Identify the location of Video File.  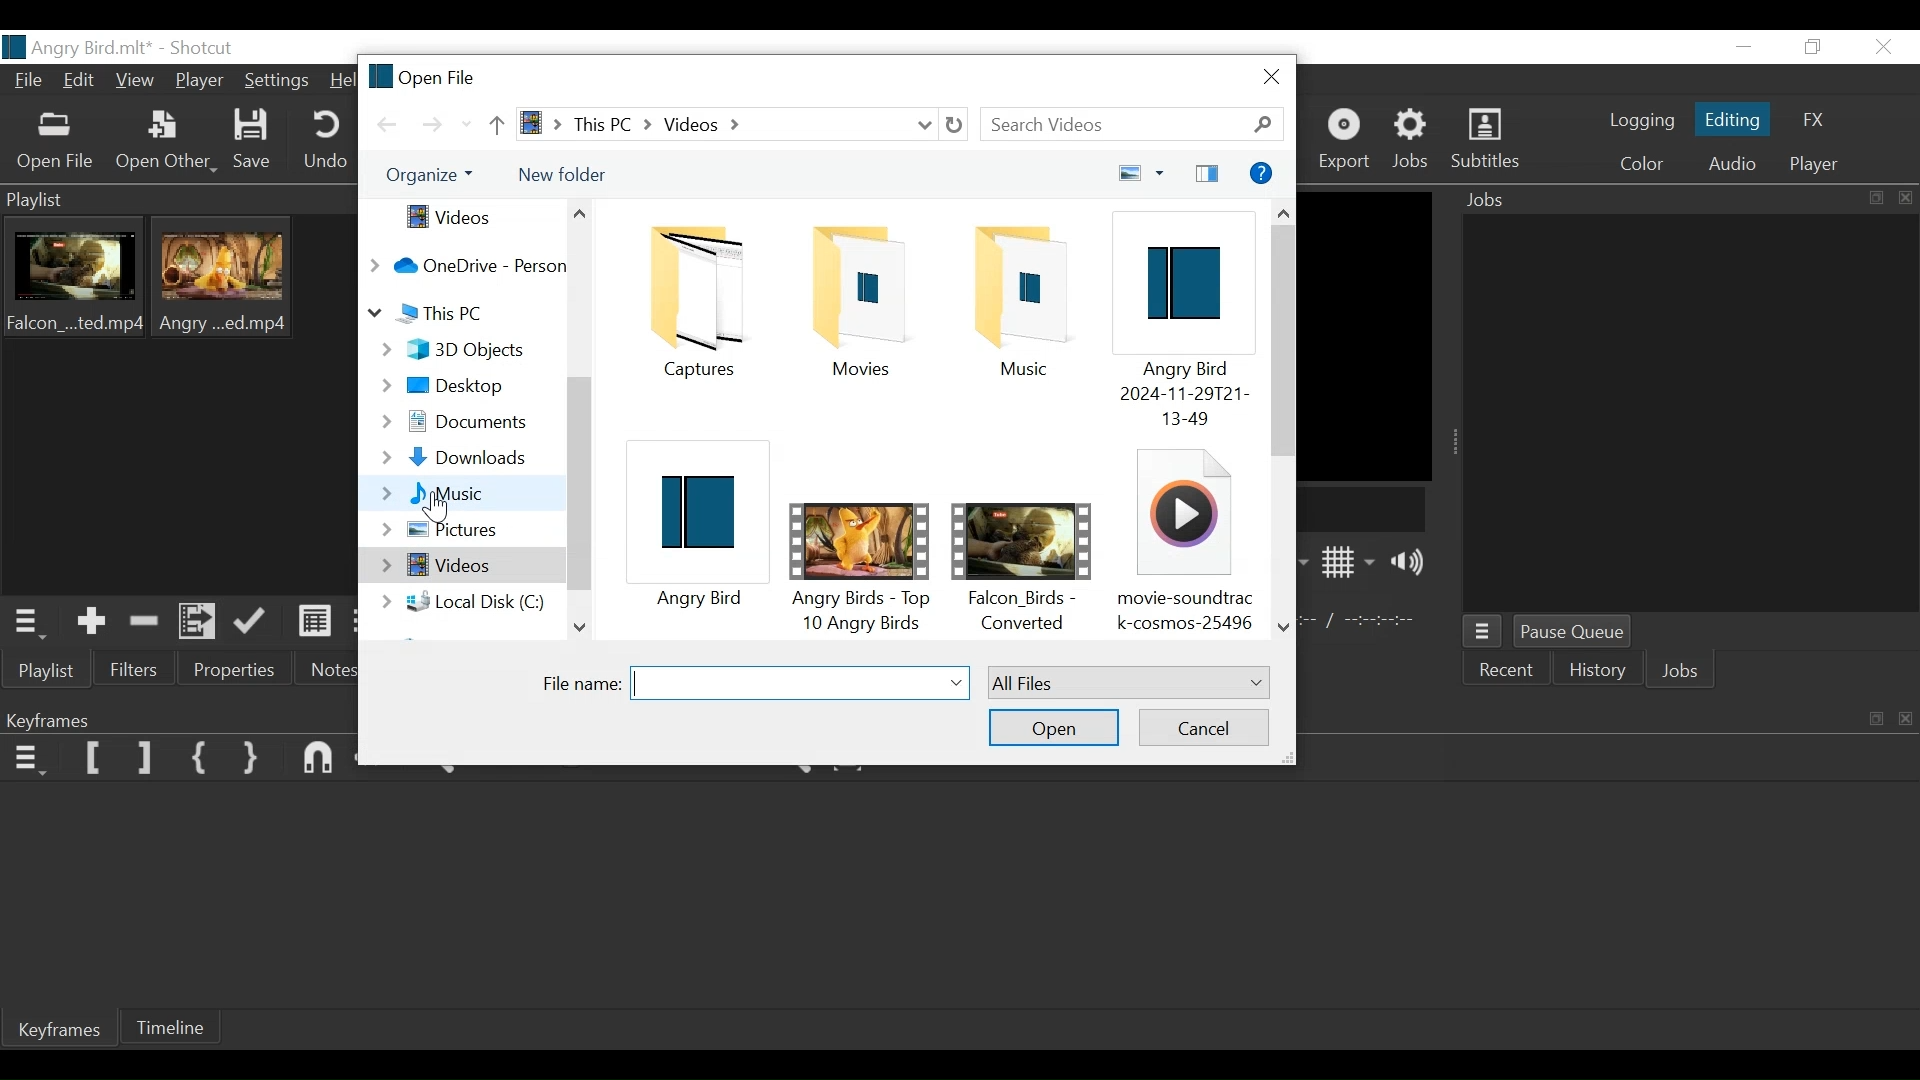
(1021, 543).